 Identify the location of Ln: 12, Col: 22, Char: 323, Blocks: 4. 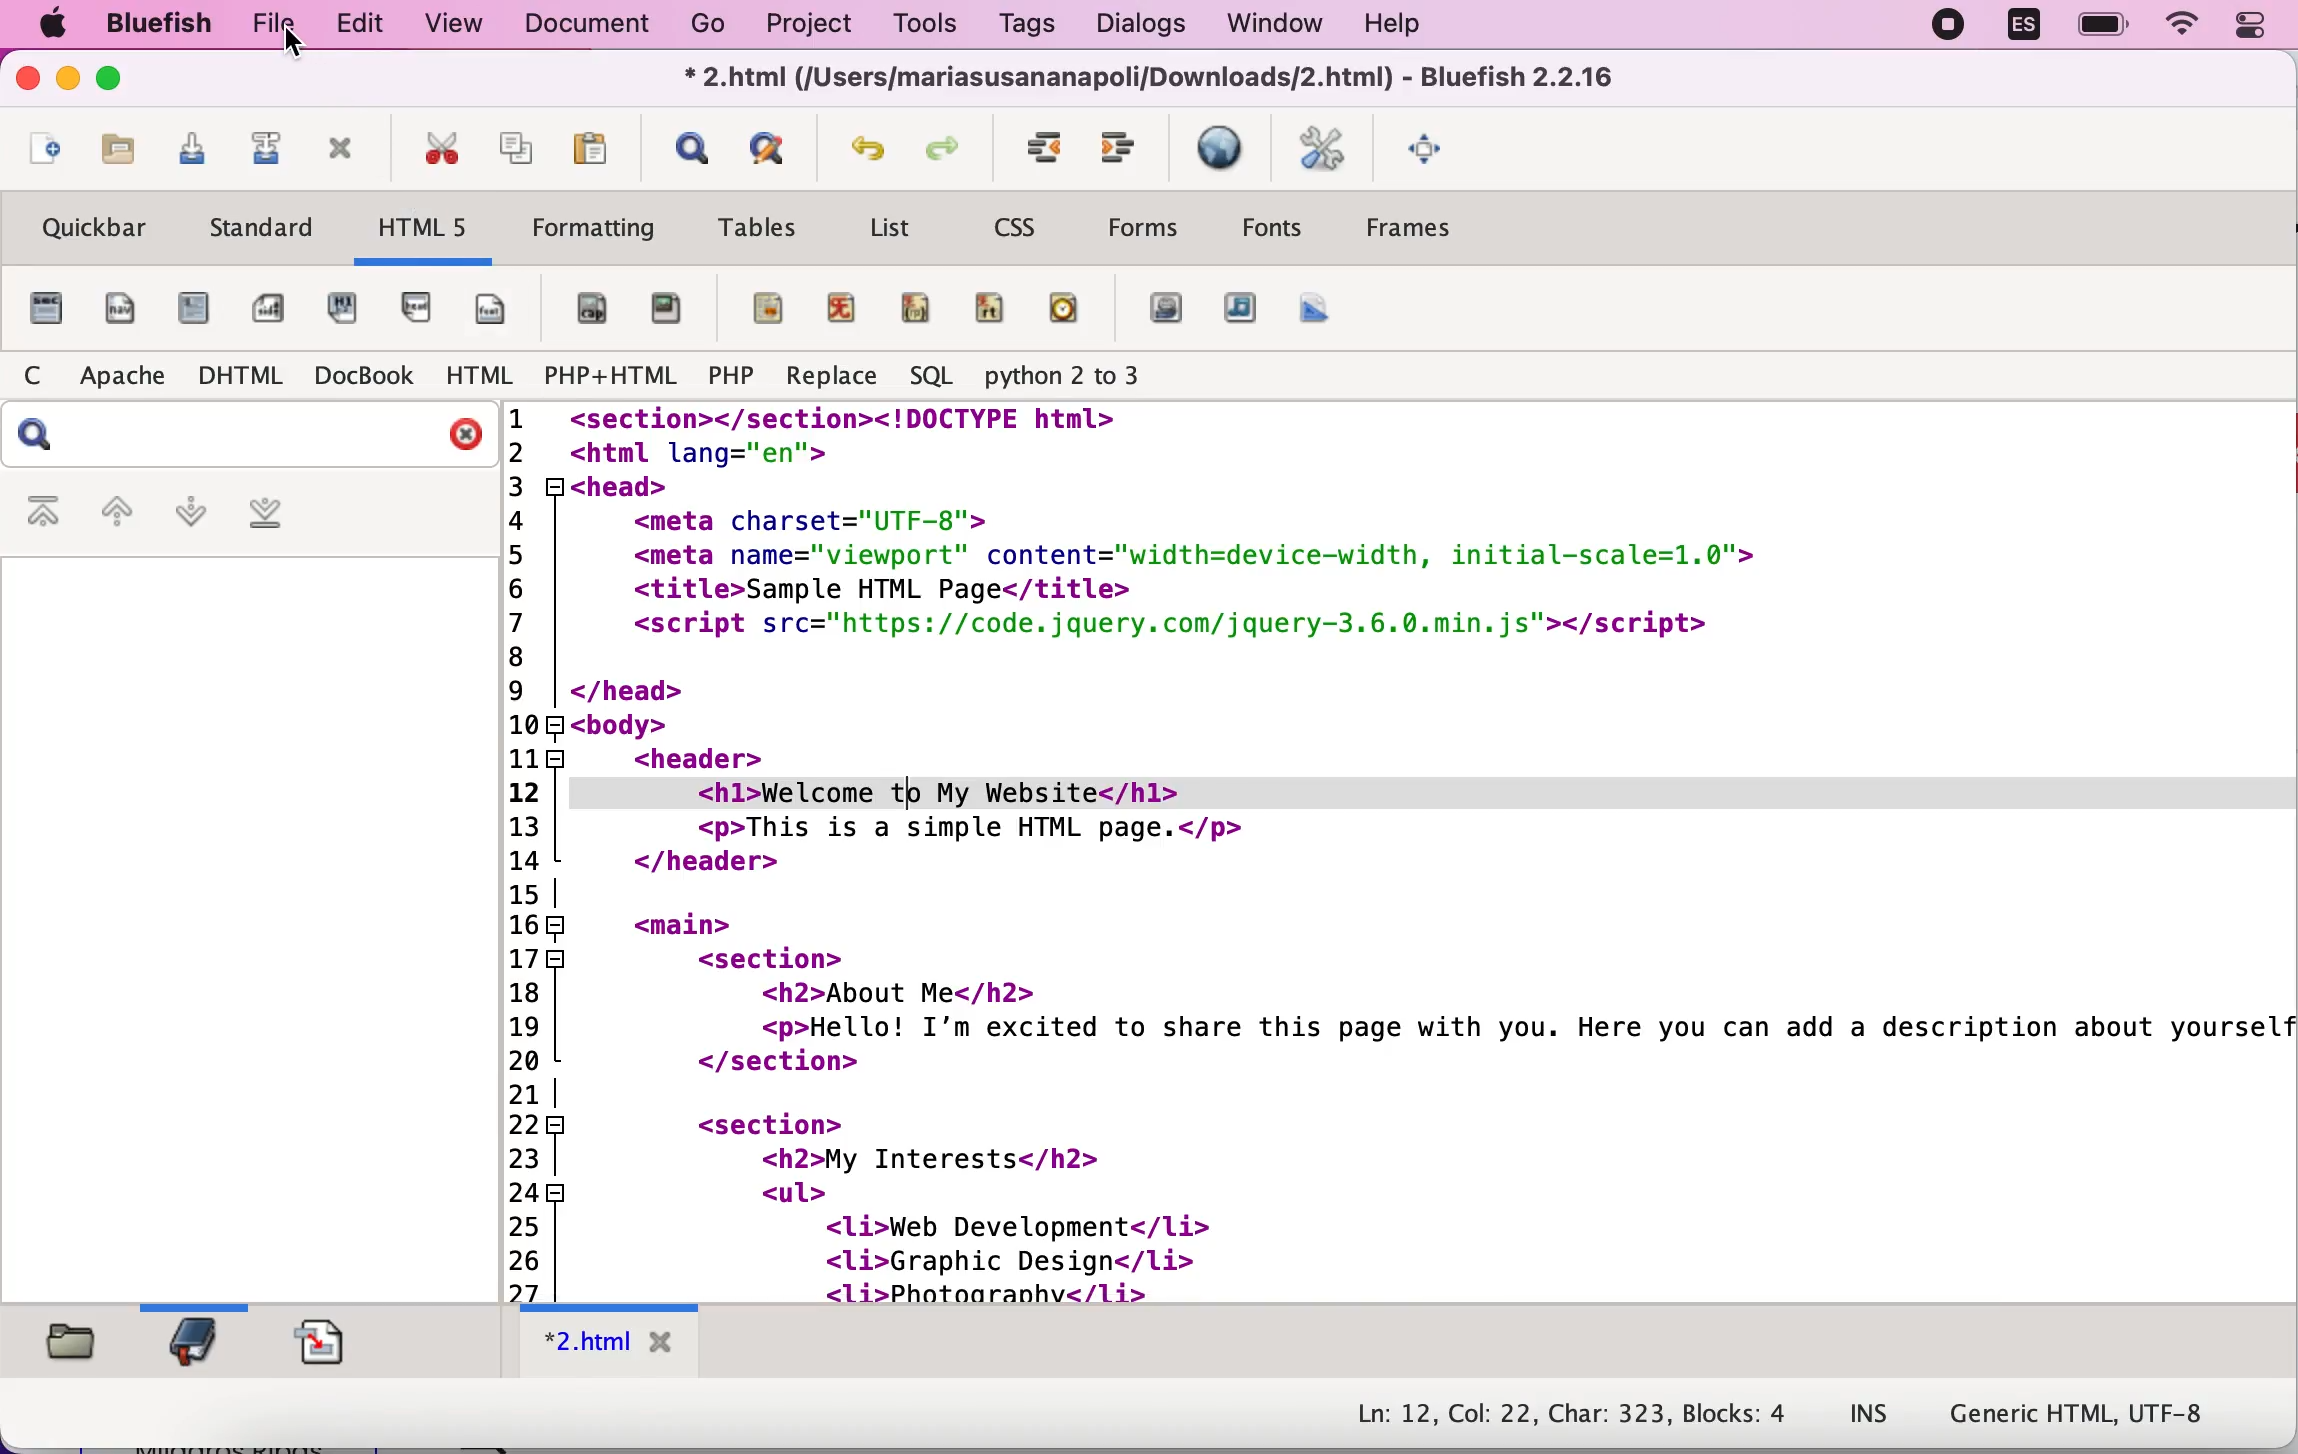
(1568, 1409).